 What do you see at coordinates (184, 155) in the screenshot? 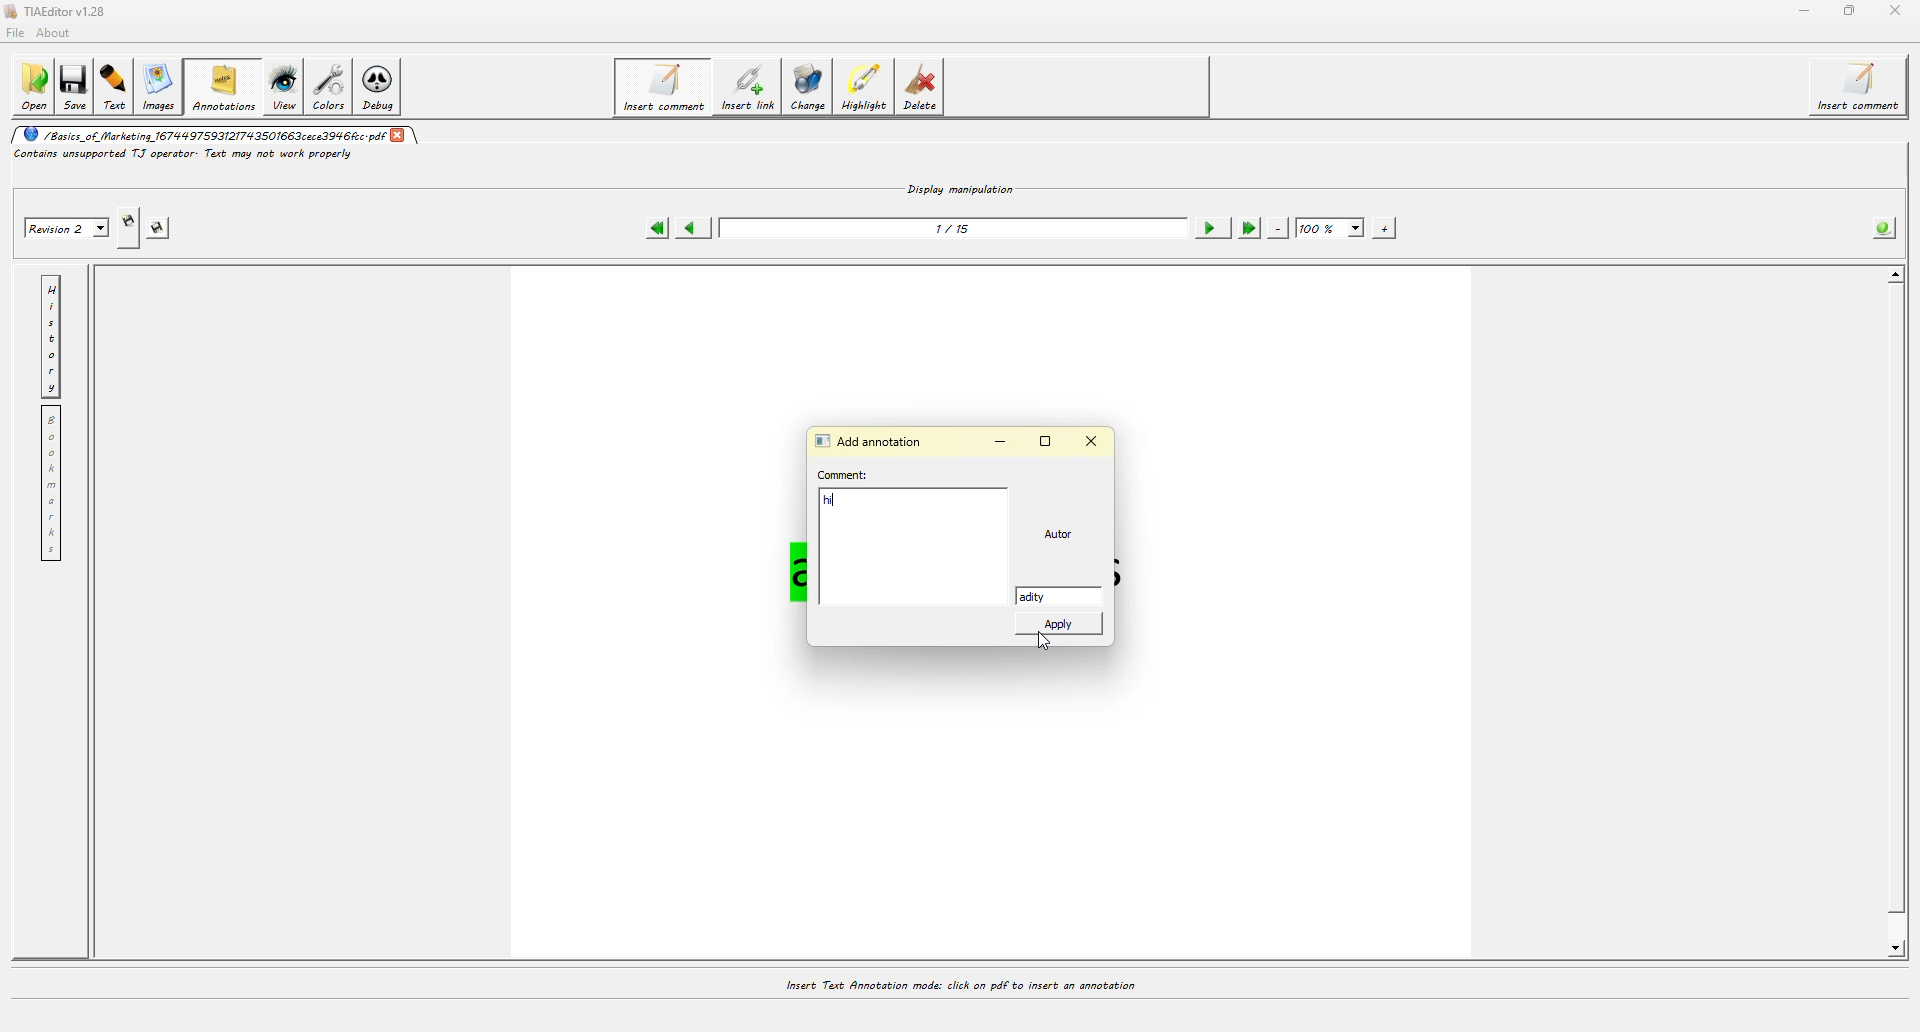
I see `Contains unsupported T.J operator: Text may not work properly` at bounding box center [184, 155].